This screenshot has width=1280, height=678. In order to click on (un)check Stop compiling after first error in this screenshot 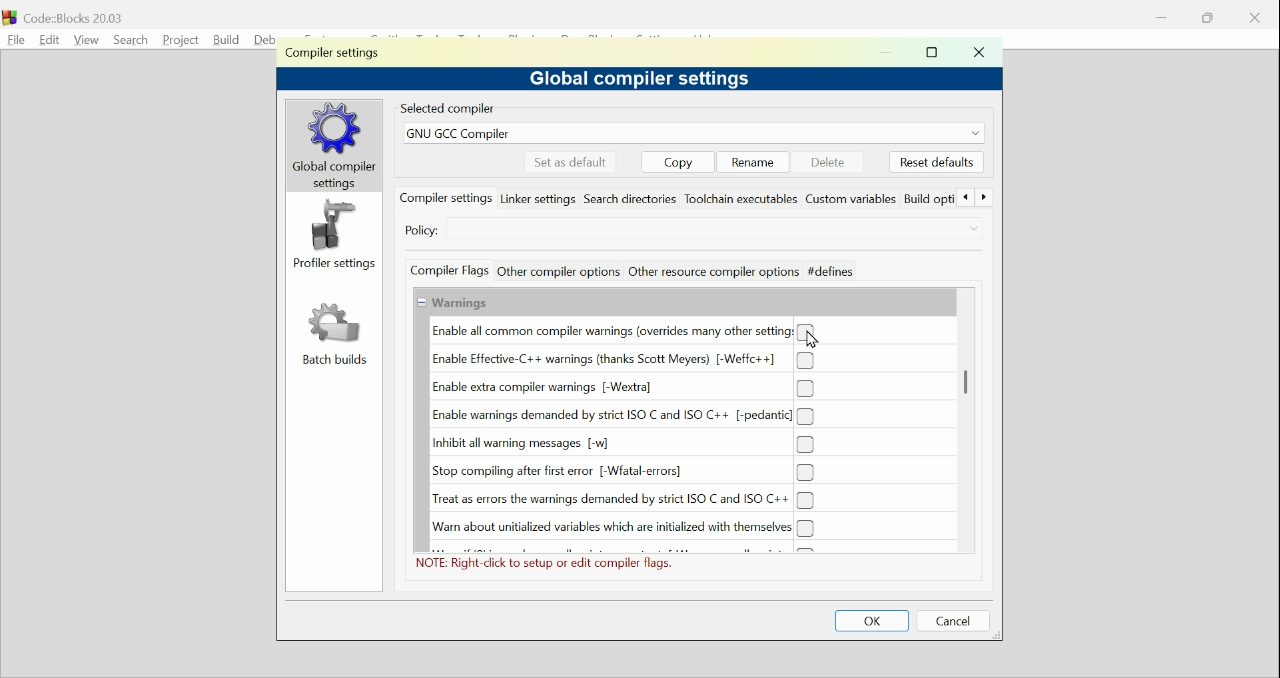, I will do `click(622, 472)`.